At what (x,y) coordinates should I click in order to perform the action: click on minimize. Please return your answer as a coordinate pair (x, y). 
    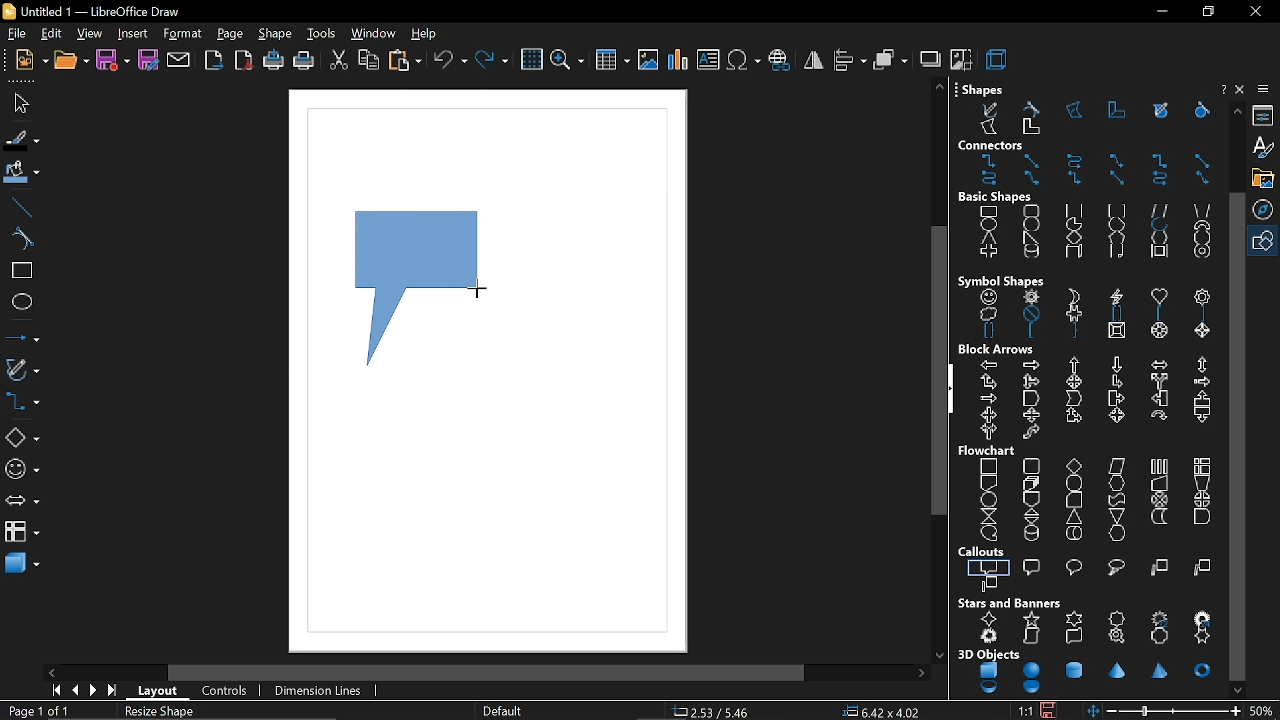
    Looking at the image, I should click on (1160, 12).